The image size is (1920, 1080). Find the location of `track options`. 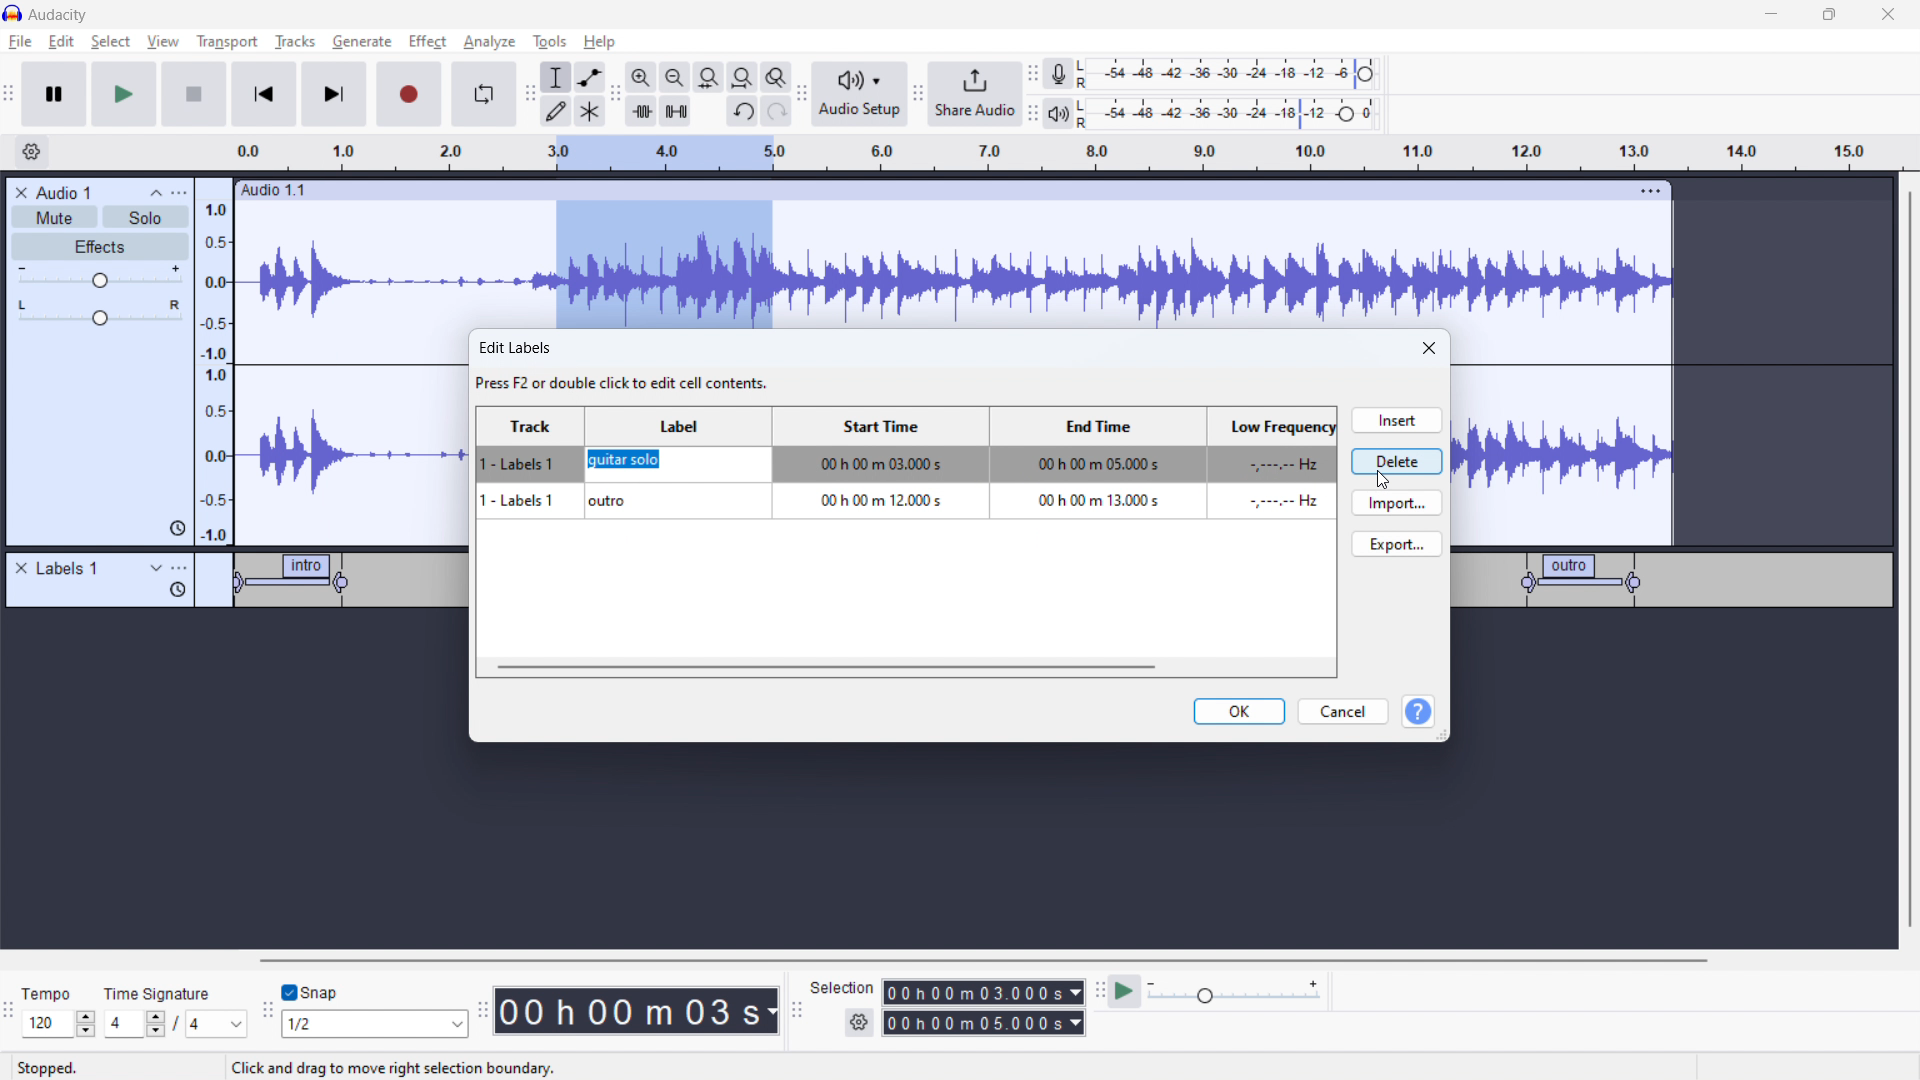

track options is located at coordinates (1653, 189).